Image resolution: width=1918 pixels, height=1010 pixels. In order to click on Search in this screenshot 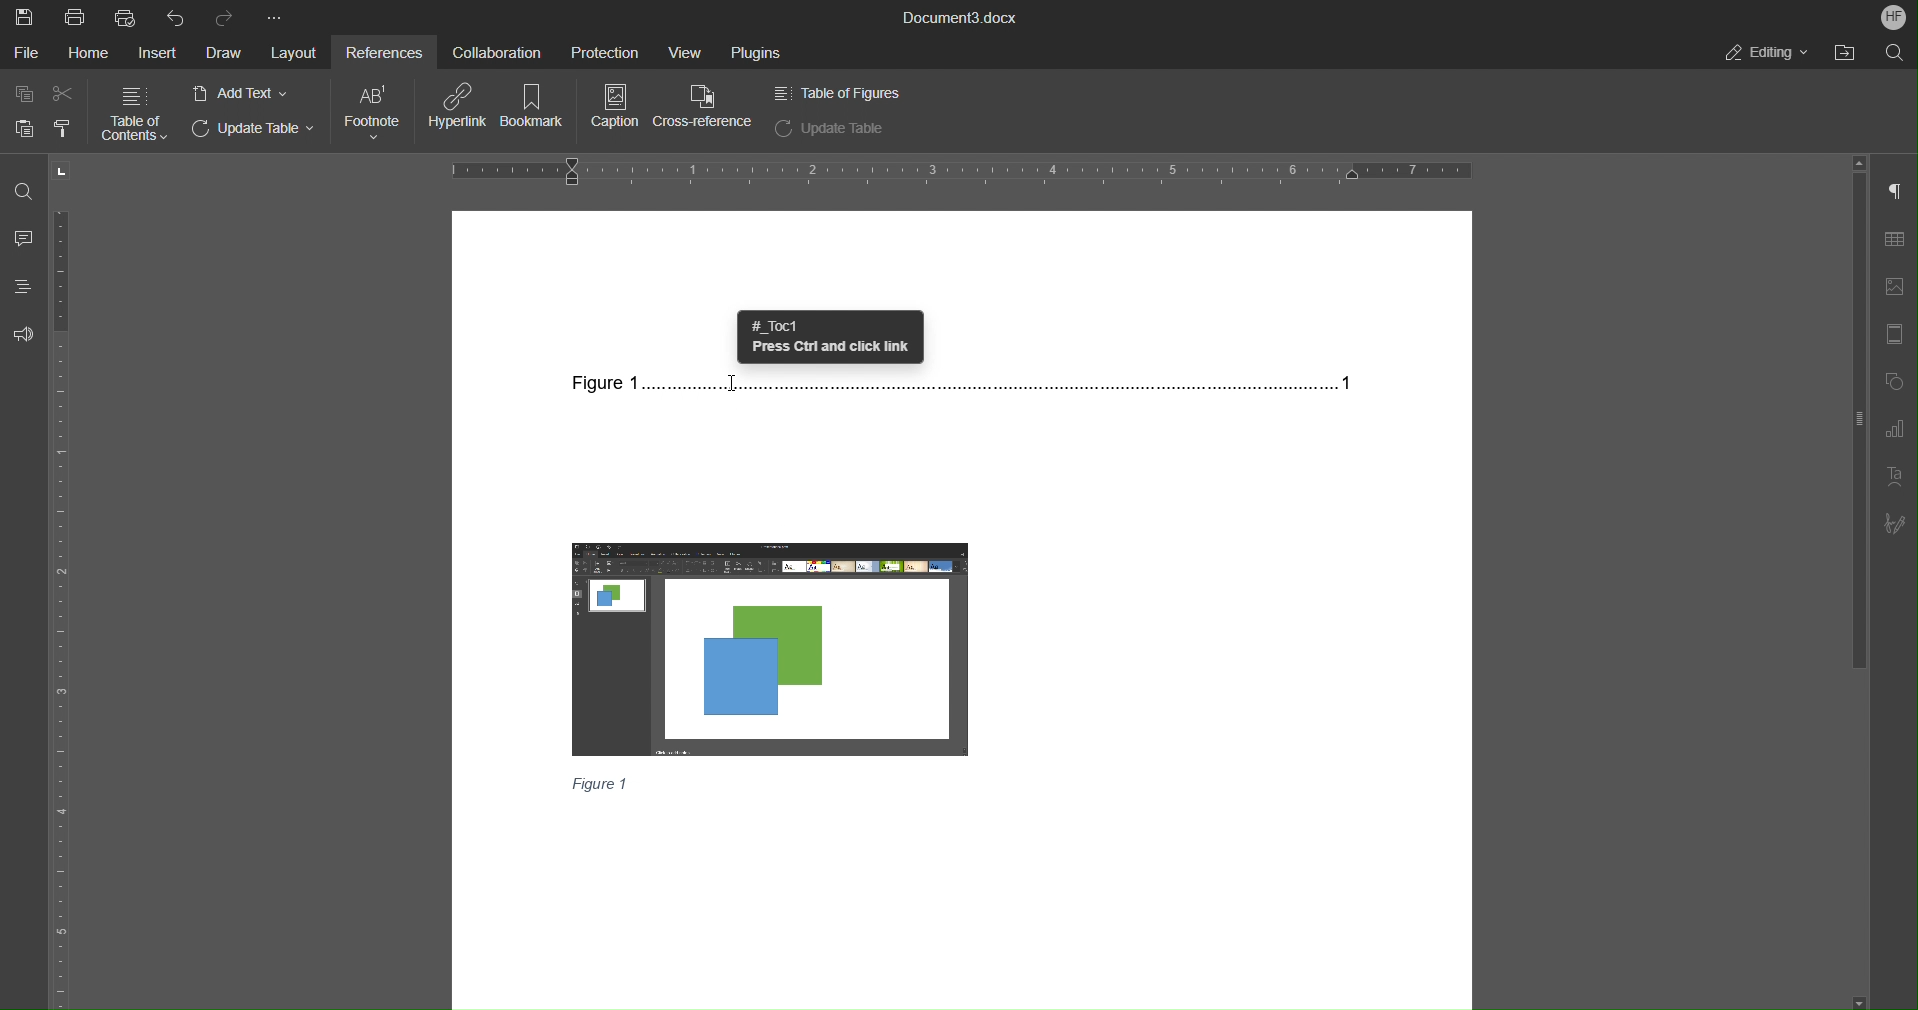, I will do `click(1899, 53)`.